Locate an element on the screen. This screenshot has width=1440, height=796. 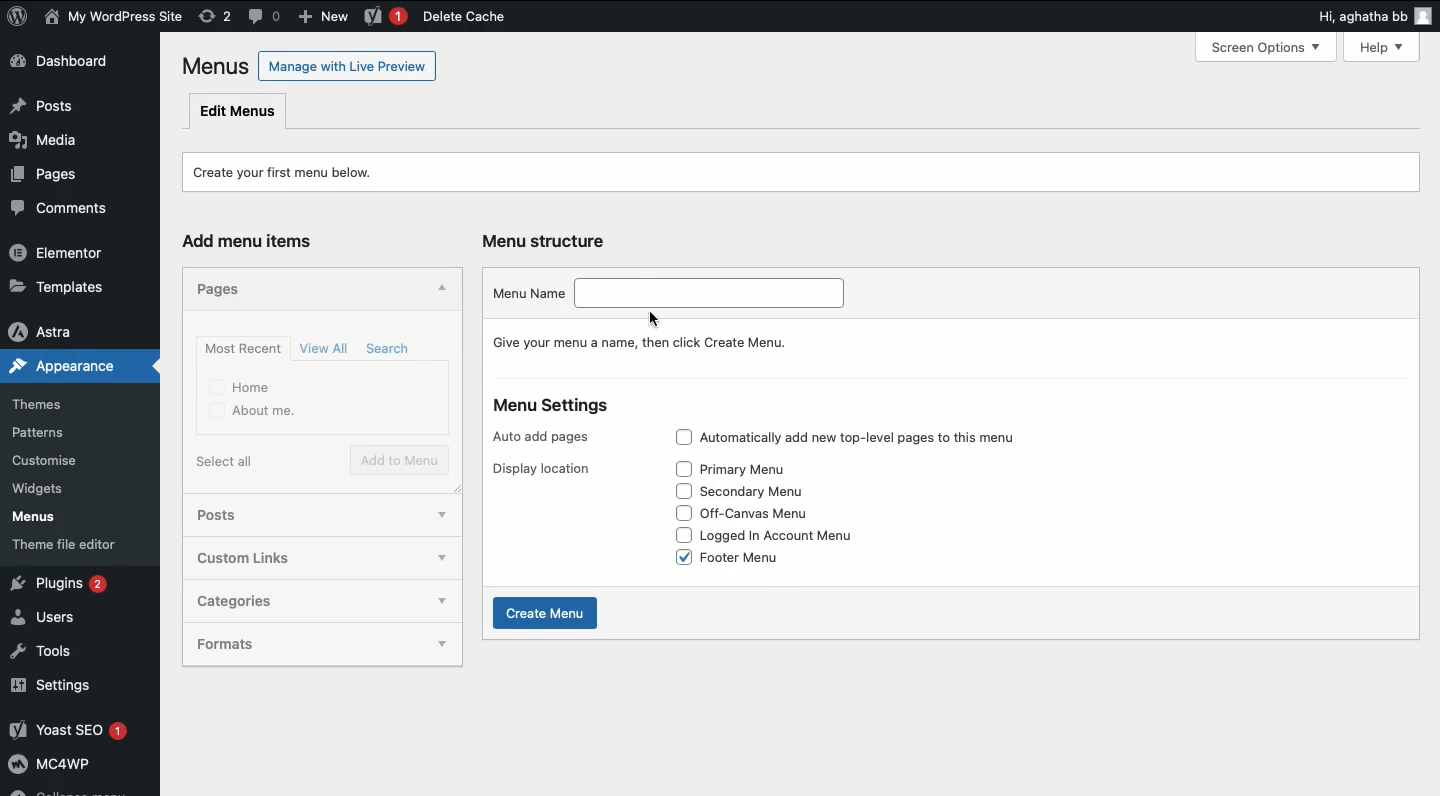
Most recent is located at coordinates (242, 349).